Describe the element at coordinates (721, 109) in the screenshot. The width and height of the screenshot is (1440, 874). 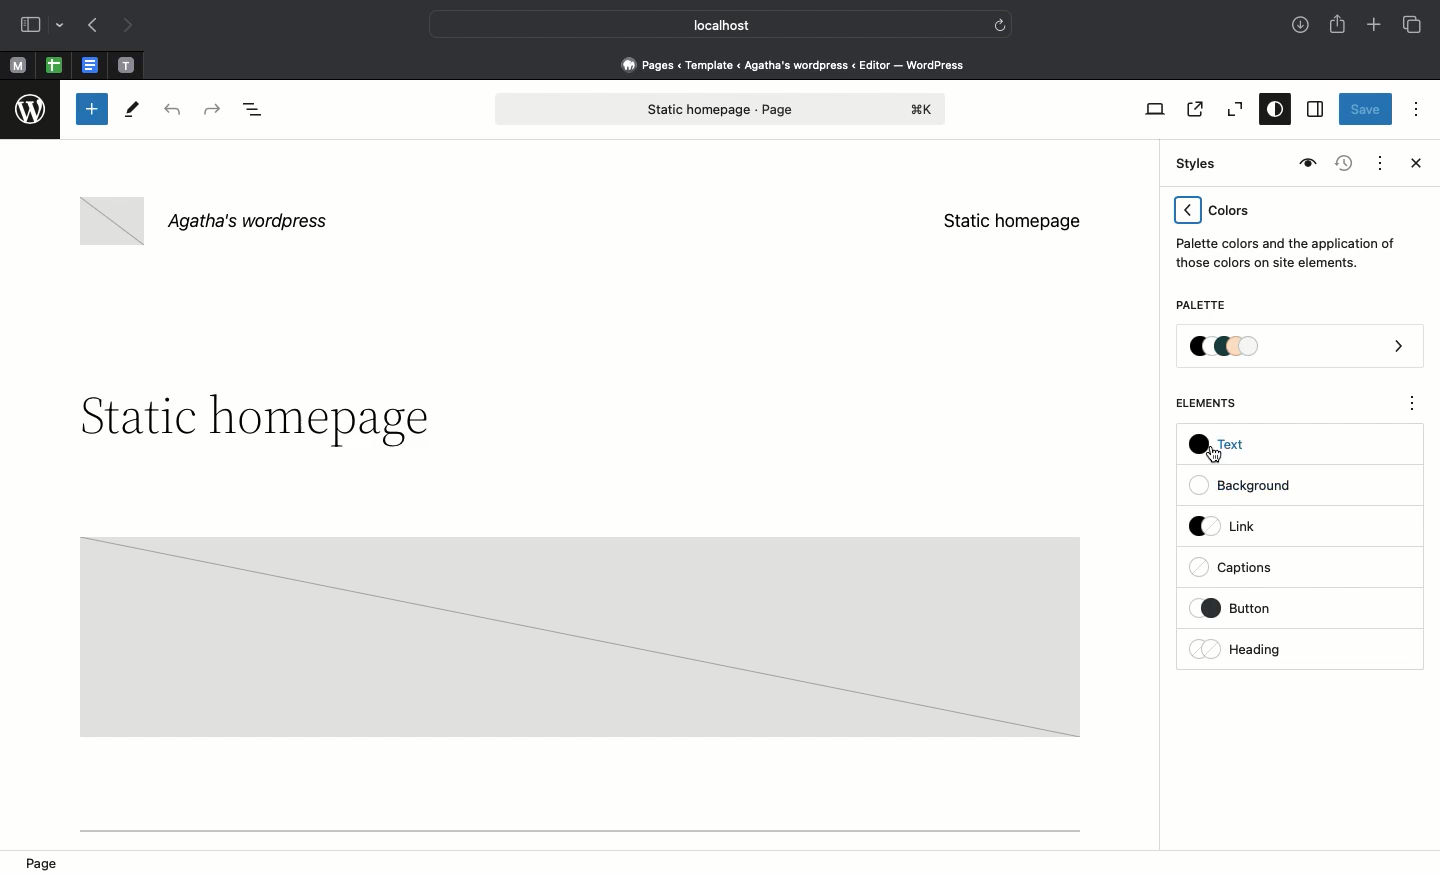
I see `Page` at that location.